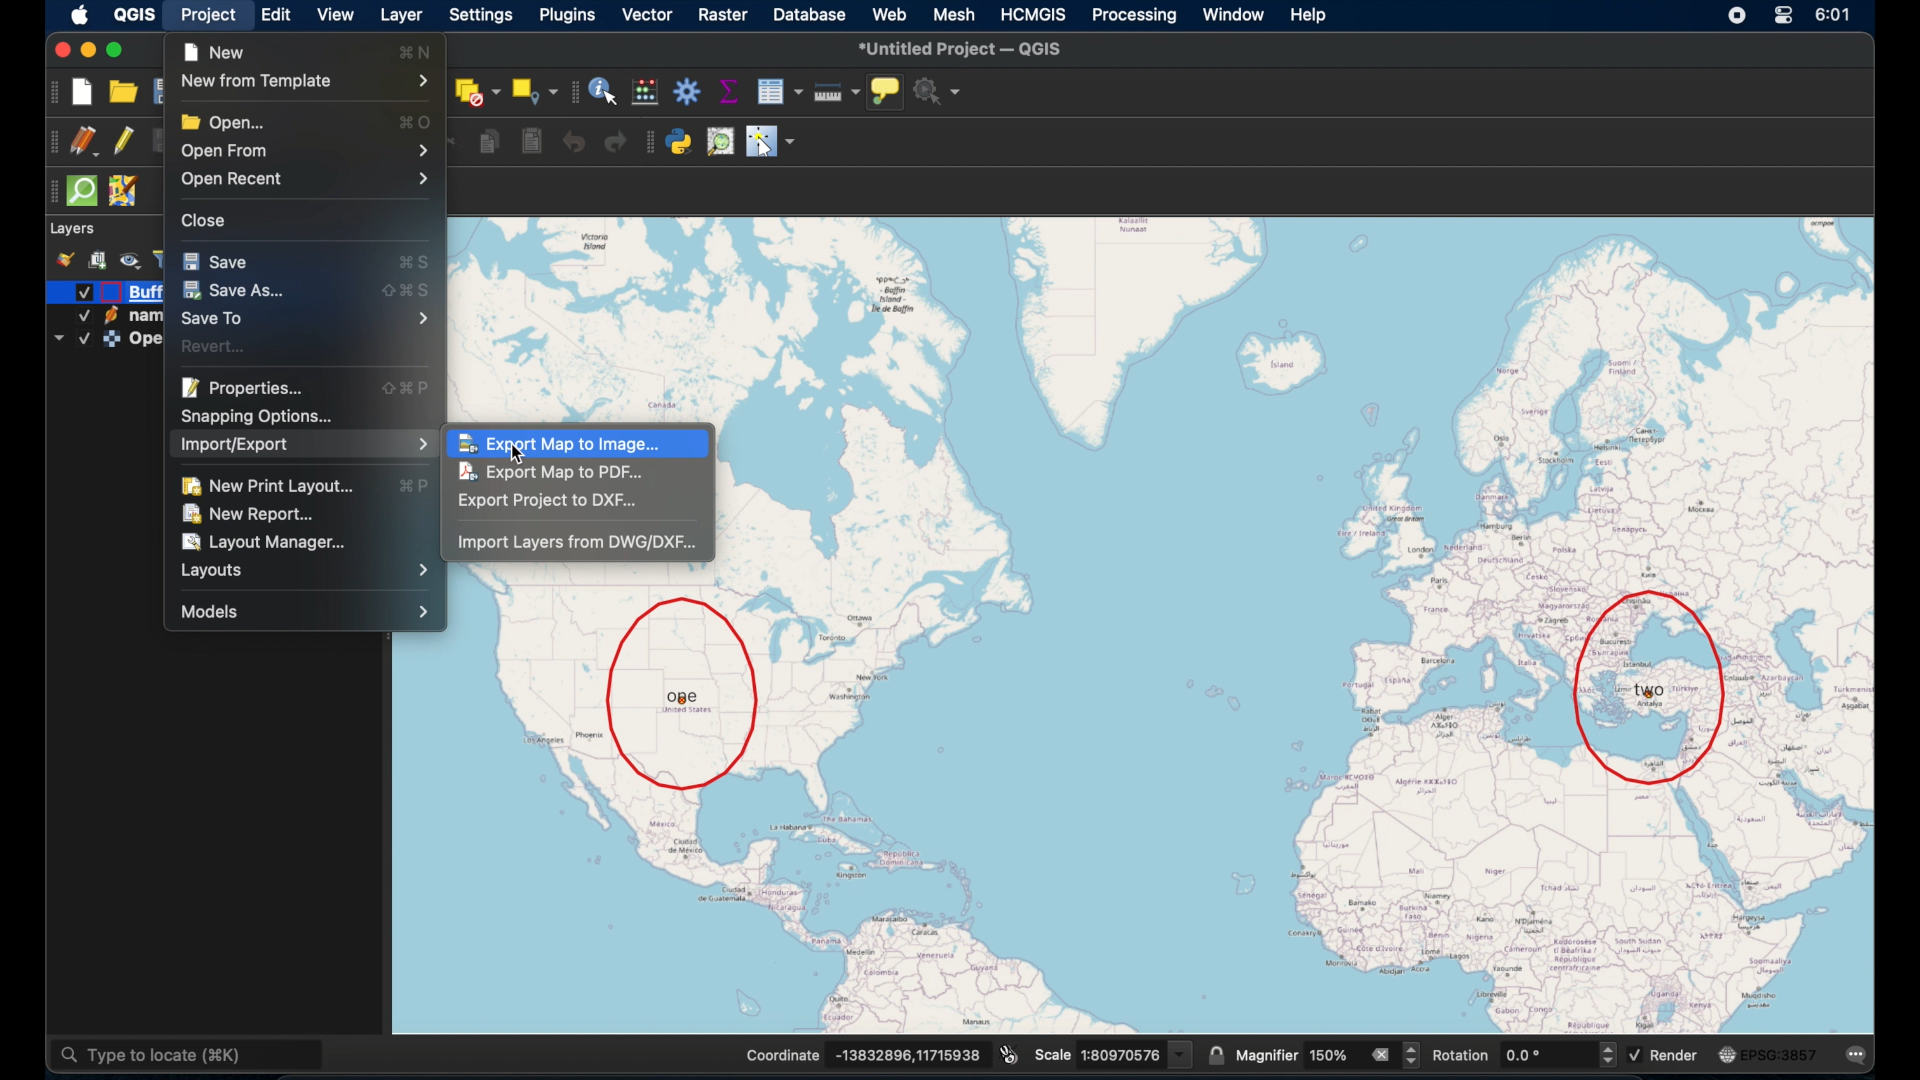 The height and width of the screenshot is (1080, 1920). Describe the element at coordinates (1053, 1055) in the screenshot. I see `Scale` at that location.